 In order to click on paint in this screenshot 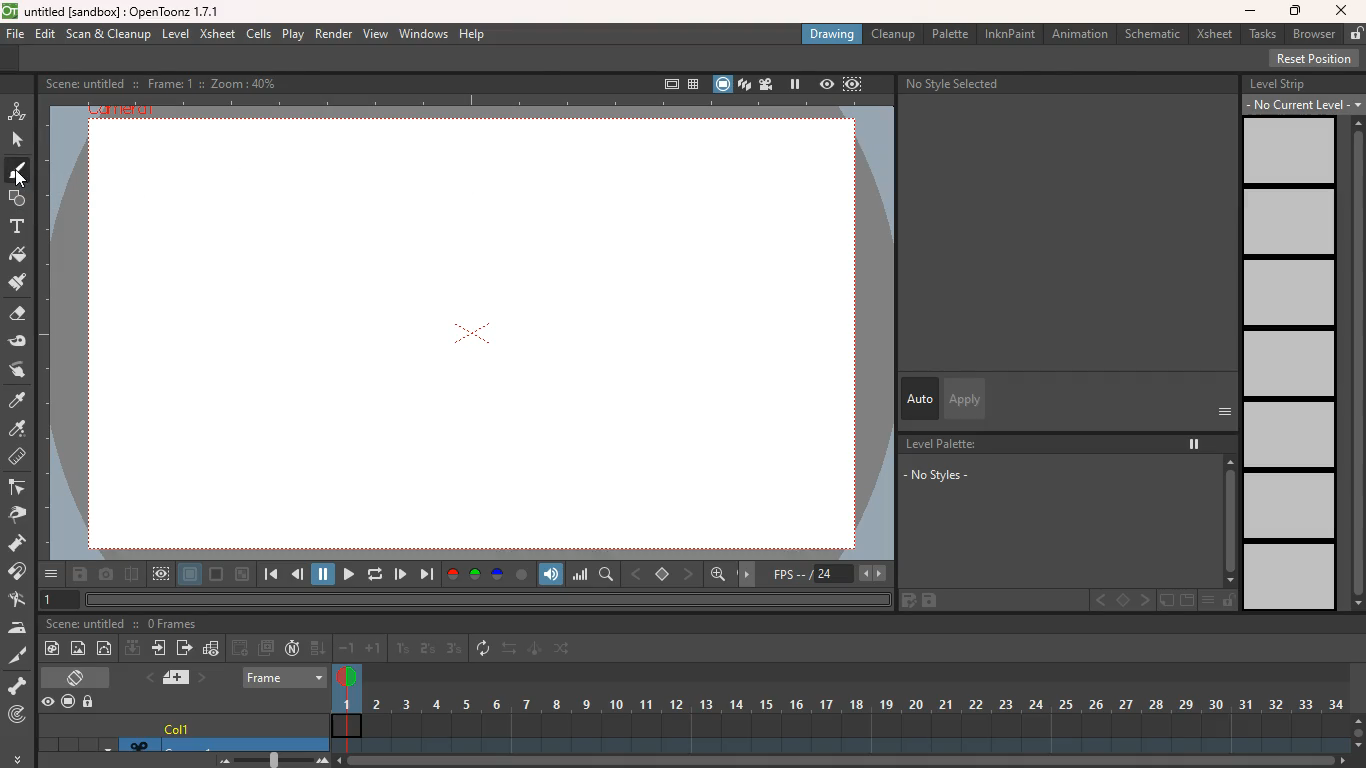, I will do `click(19, 286)`.